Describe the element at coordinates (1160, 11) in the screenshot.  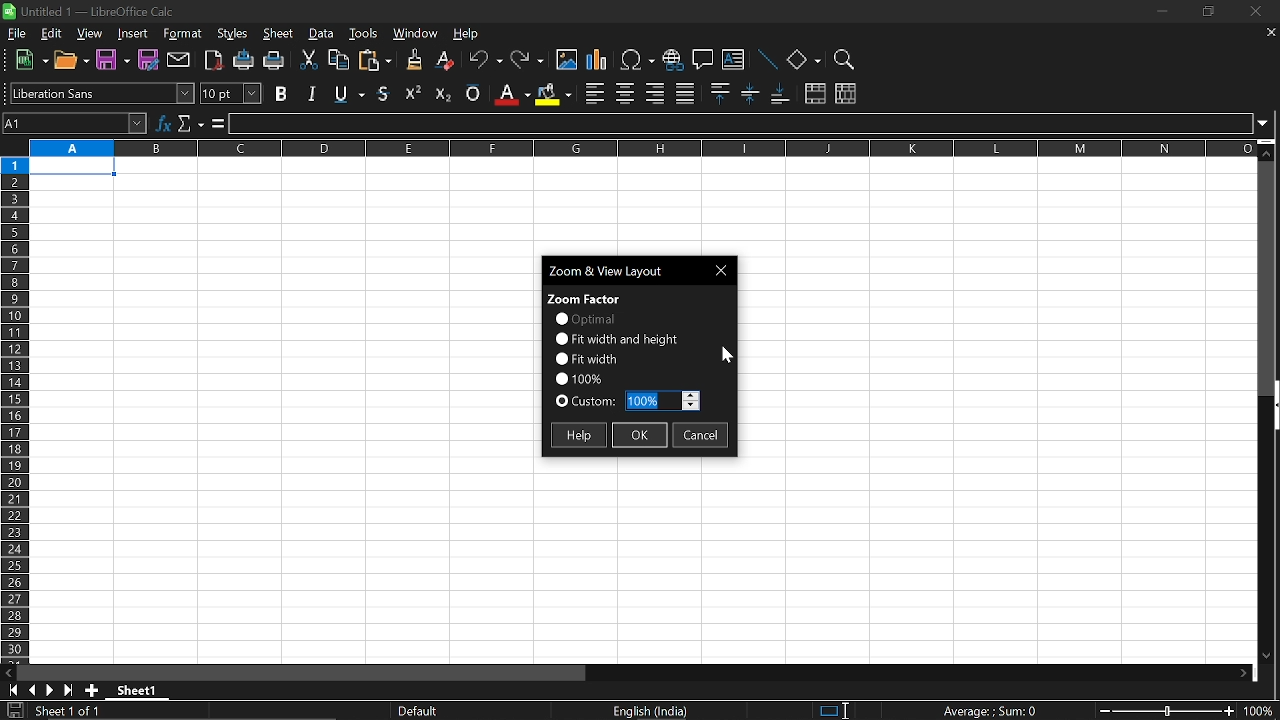
I see `minimize` at that location.